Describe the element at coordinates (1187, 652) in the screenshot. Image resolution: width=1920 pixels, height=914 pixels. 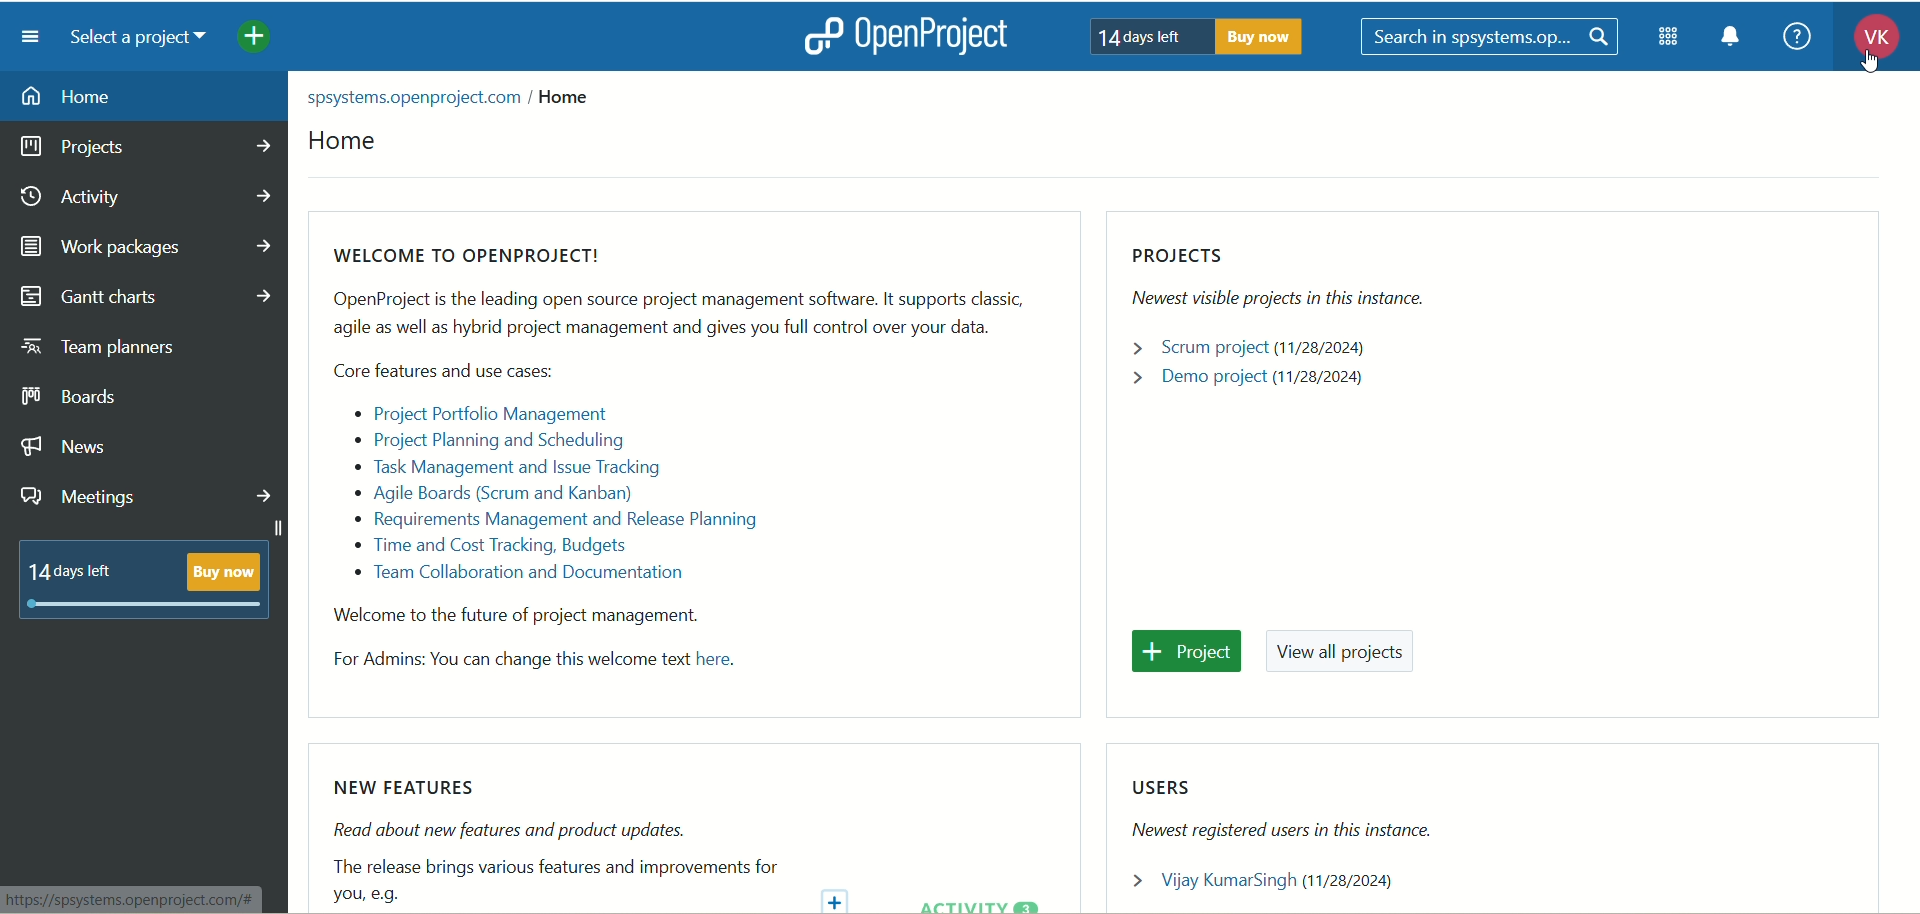
I see `project` at that location.